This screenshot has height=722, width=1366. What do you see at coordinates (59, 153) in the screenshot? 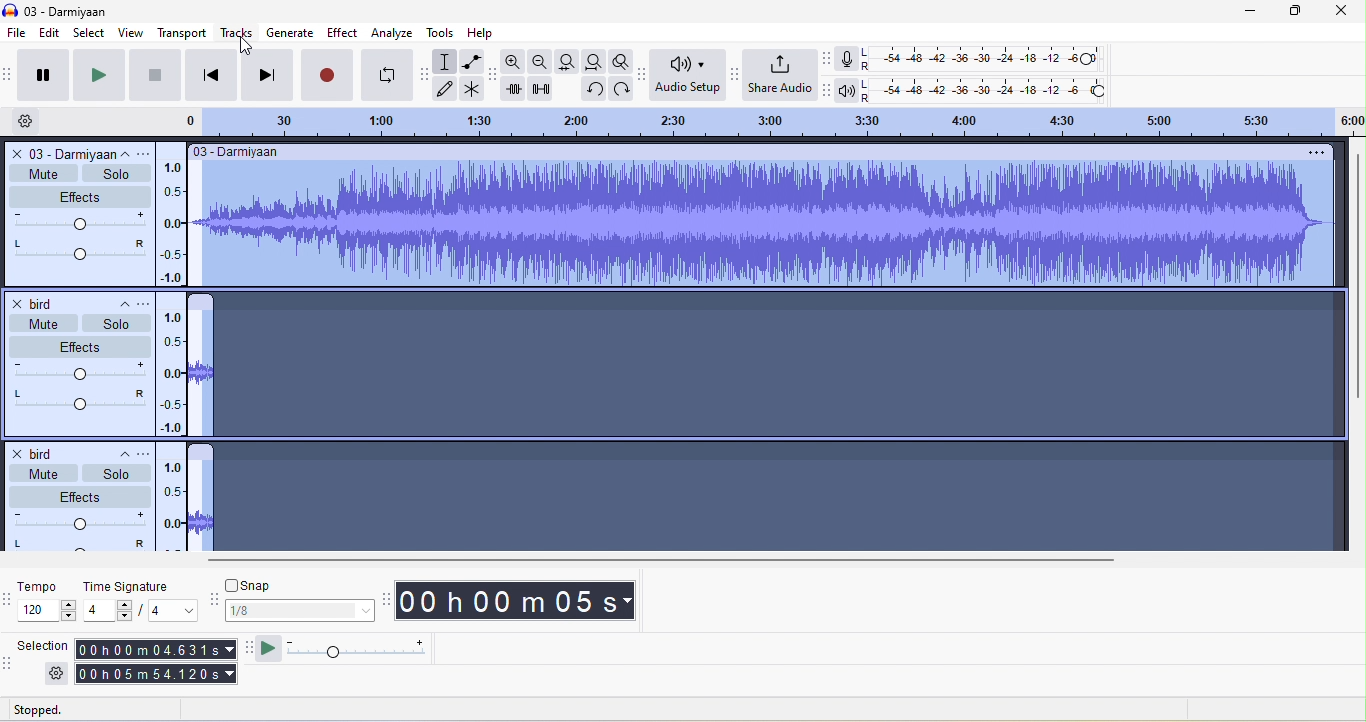
I see `o3 darmiyaan` at bounding box center [59, 153].